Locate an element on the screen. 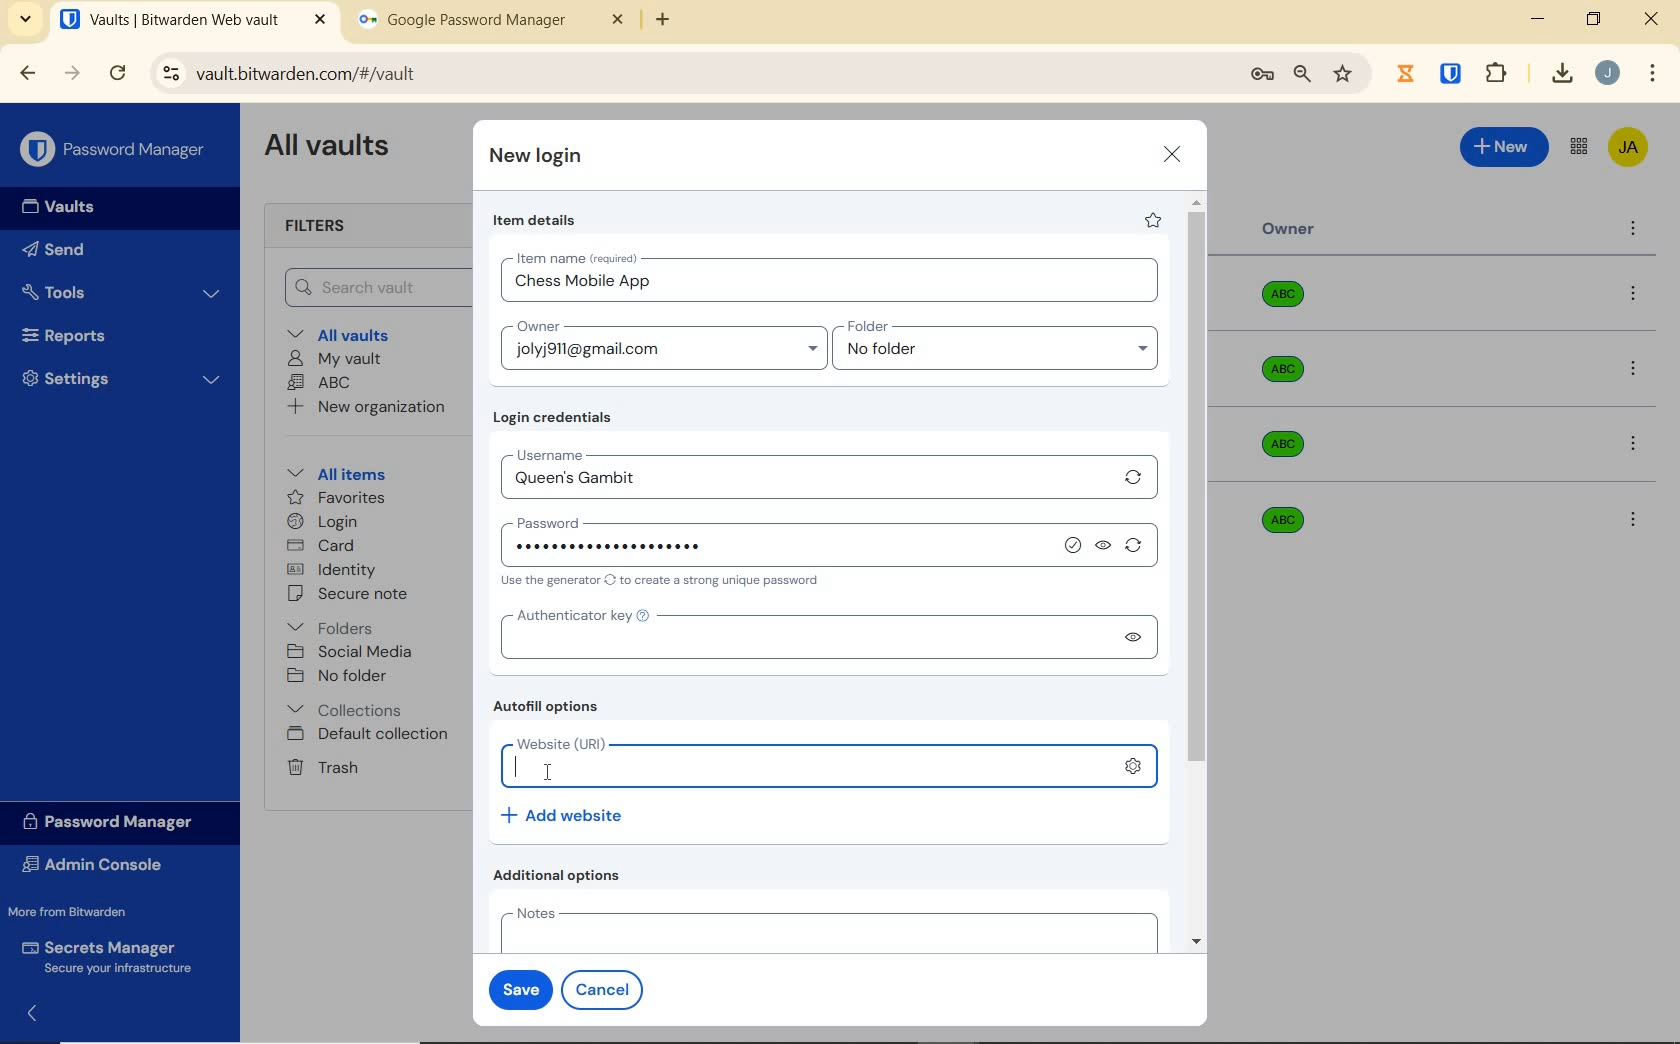 The width and height of the screenshot is (1680, 1044). Login credentials is located at coordinates (557, 418).